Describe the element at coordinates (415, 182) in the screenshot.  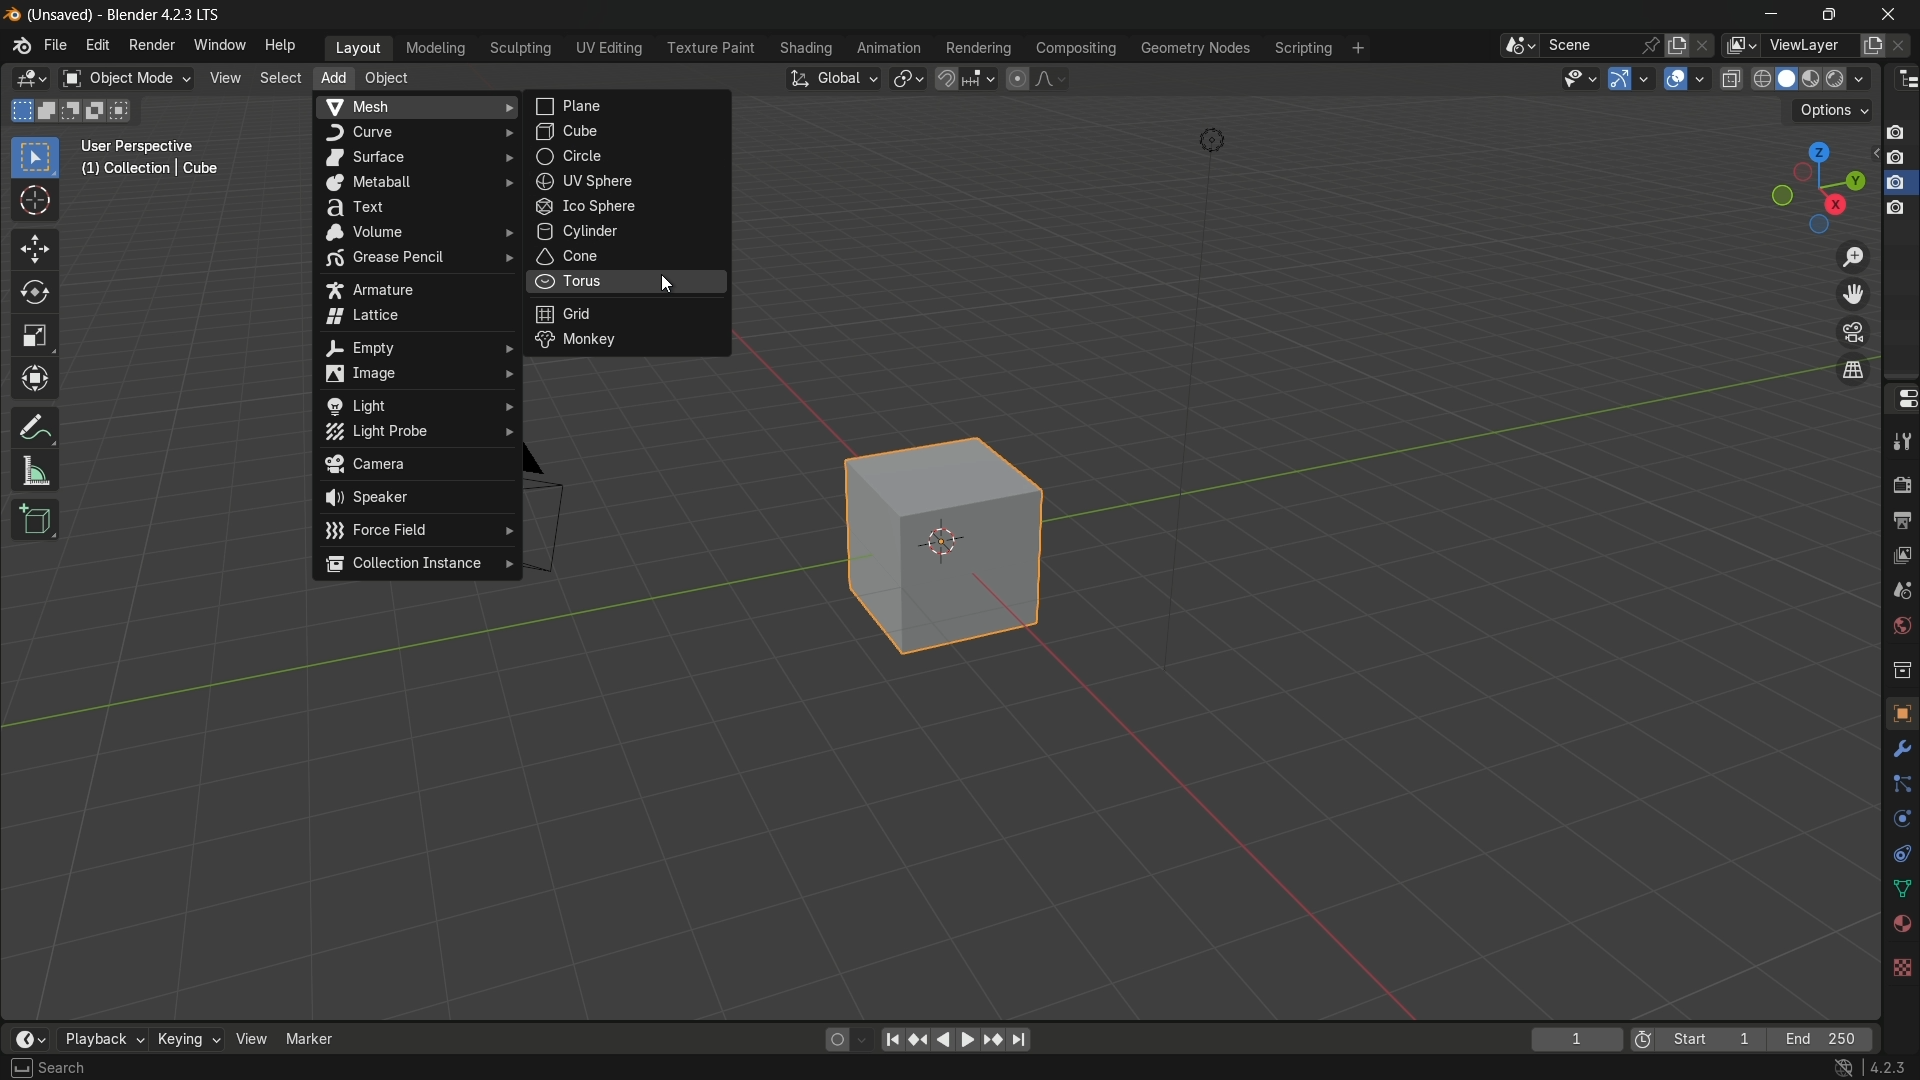
I see `metaball` at that location.